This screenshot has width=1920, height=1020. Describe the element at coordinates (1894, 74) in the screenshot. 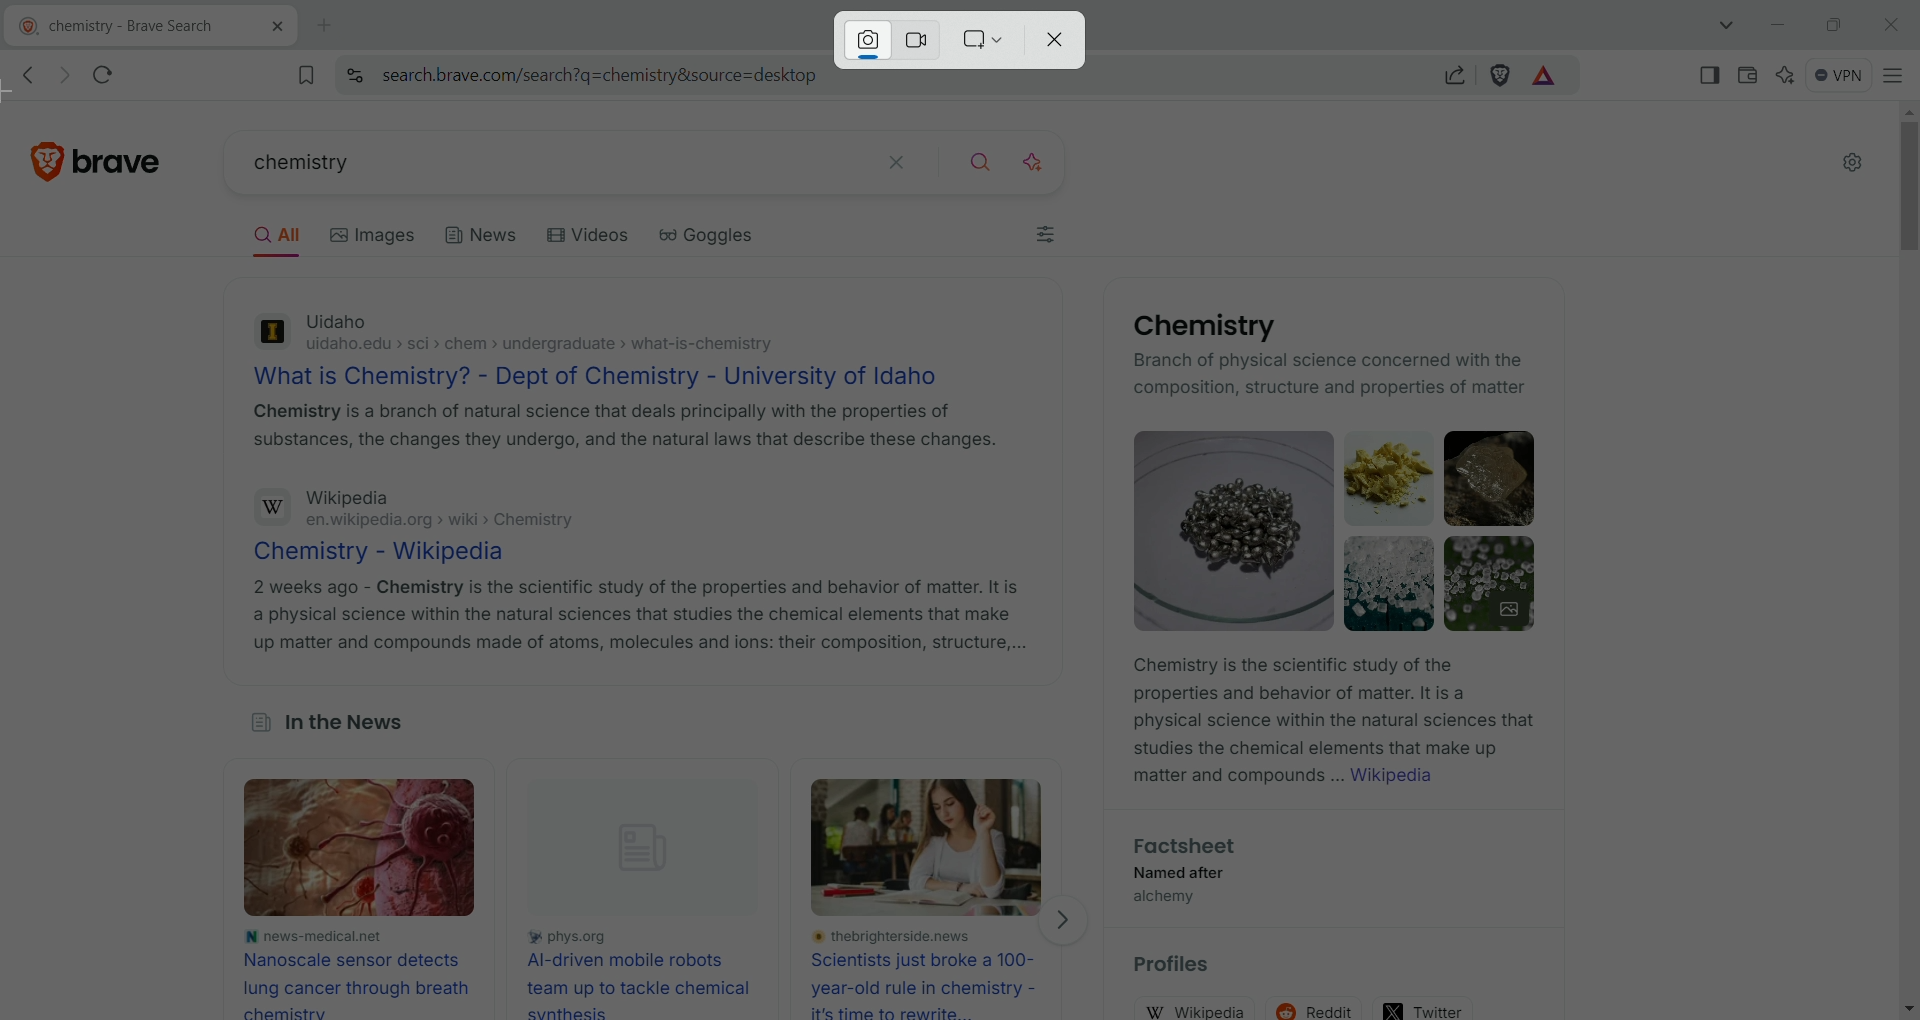

I see `customize and control Brave` at that location.